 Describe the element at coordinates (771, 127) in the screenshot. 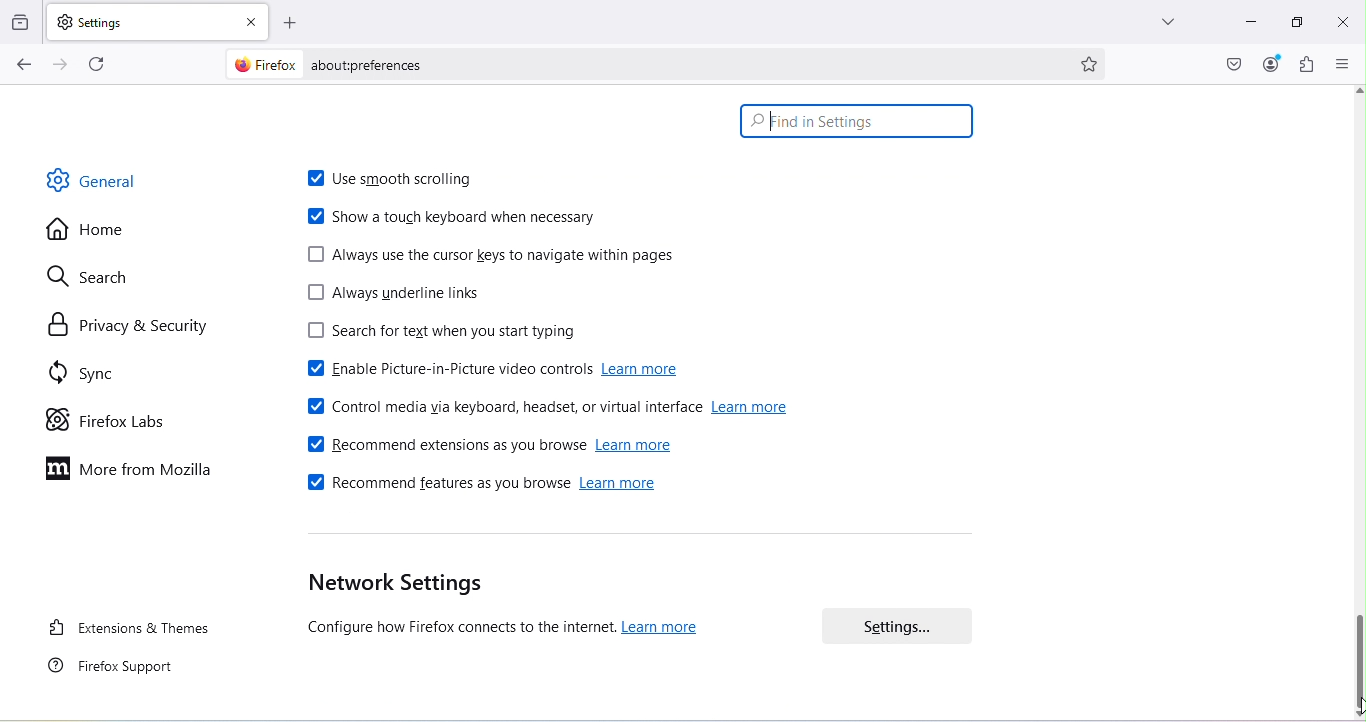

I see `cursor` at that location.